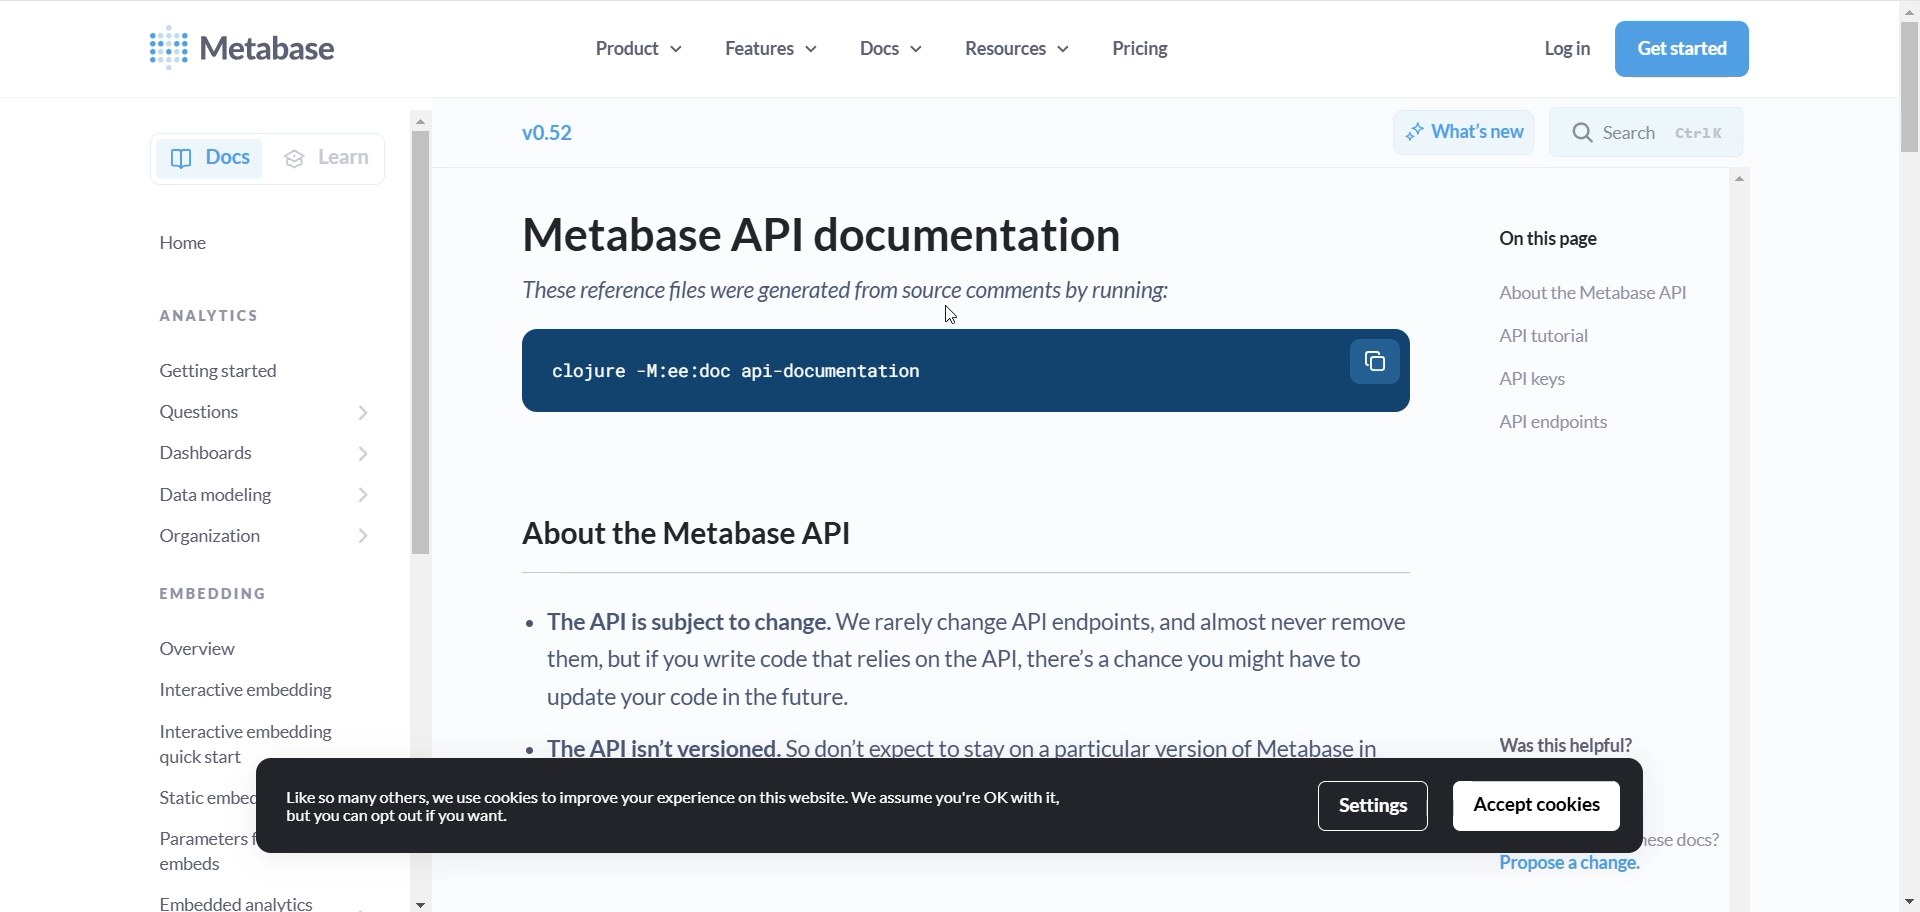 This screenshot has height=912, width=1920. I want to click on product , so click(641, 53).